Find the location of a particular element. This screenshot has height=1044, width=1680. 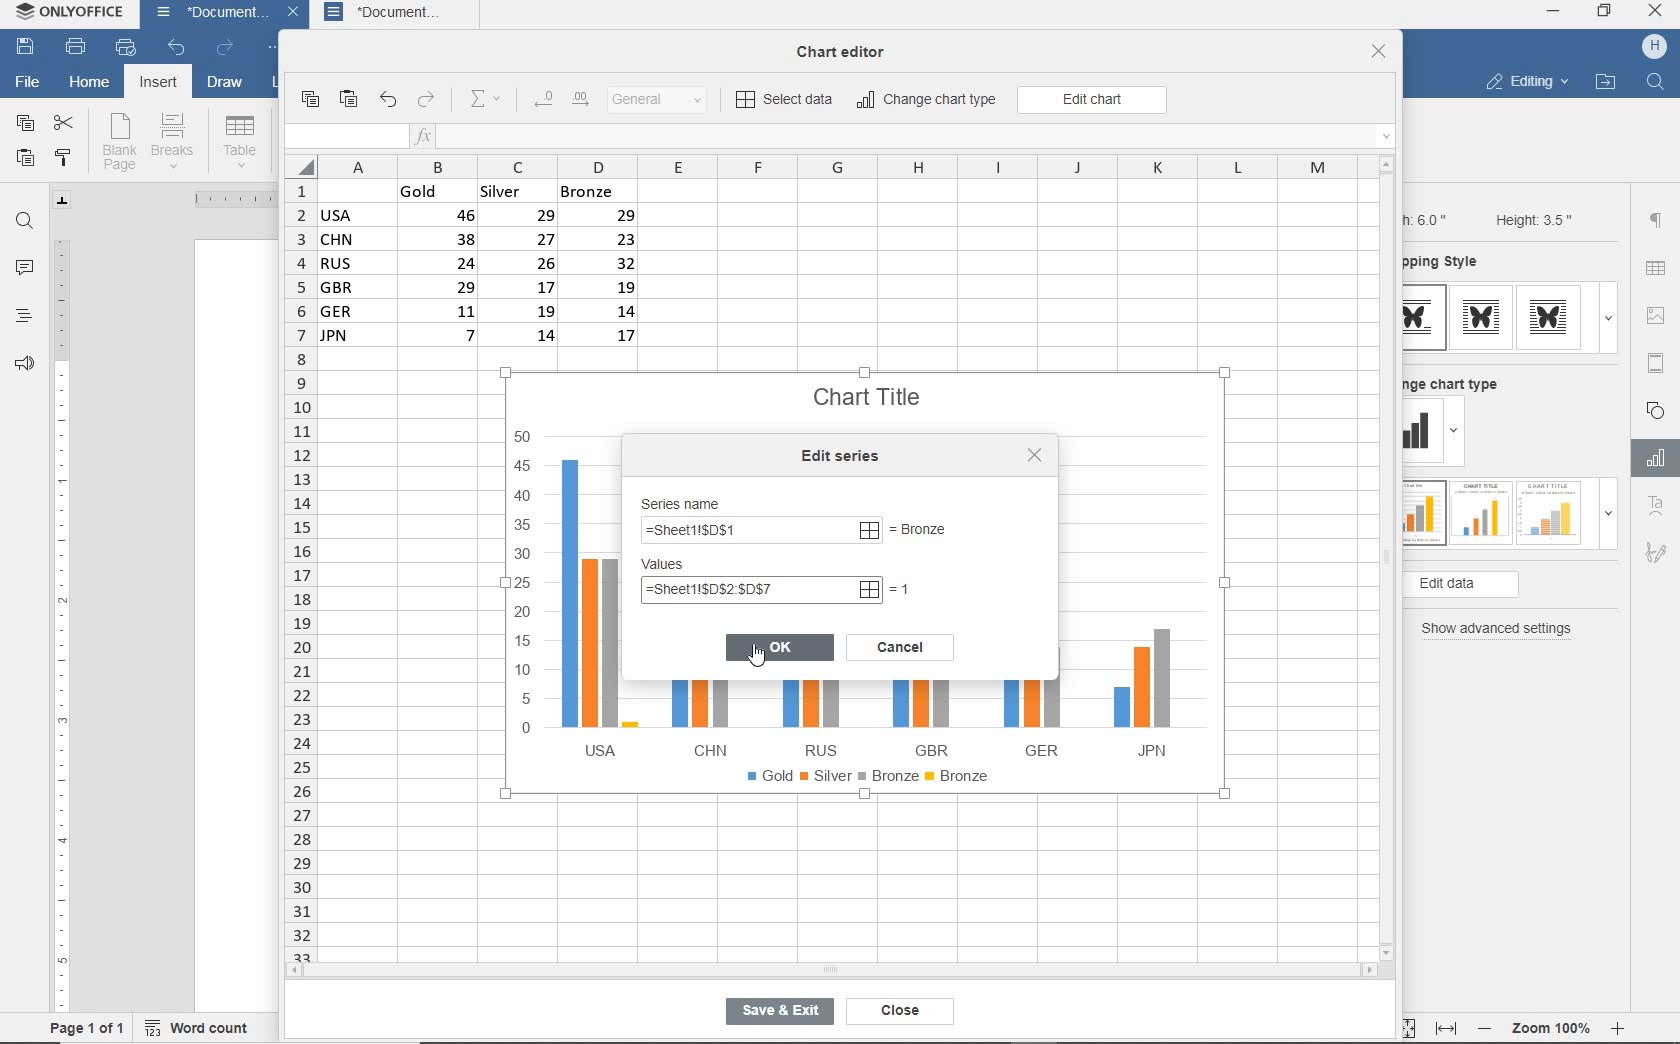

dropdown is located at coordinates (1608, 318).